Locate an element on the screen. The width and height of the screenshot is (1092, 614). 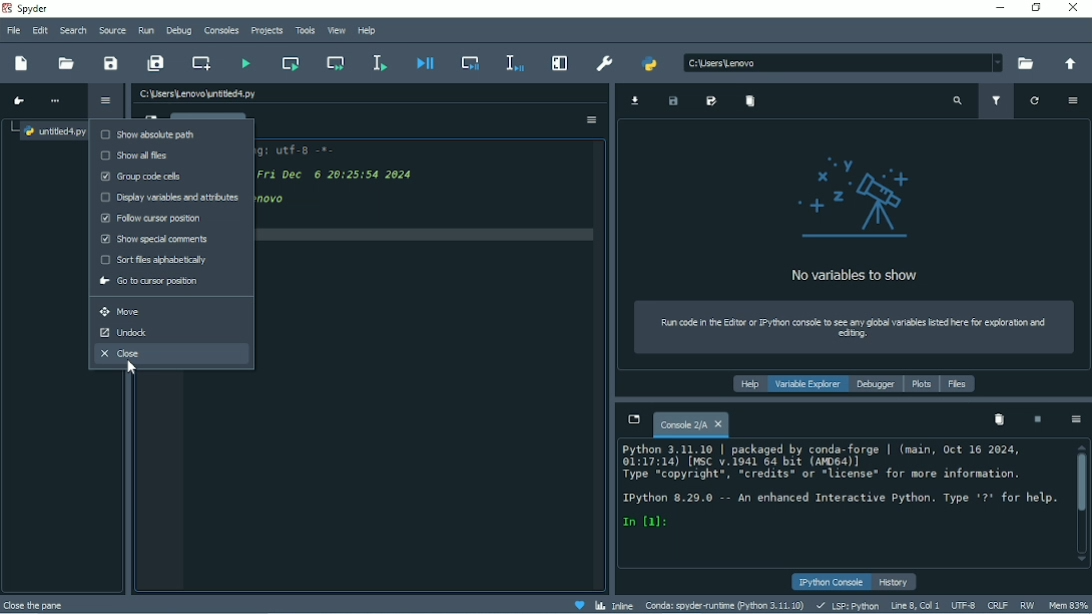
View is located at coordinates (336, 30).